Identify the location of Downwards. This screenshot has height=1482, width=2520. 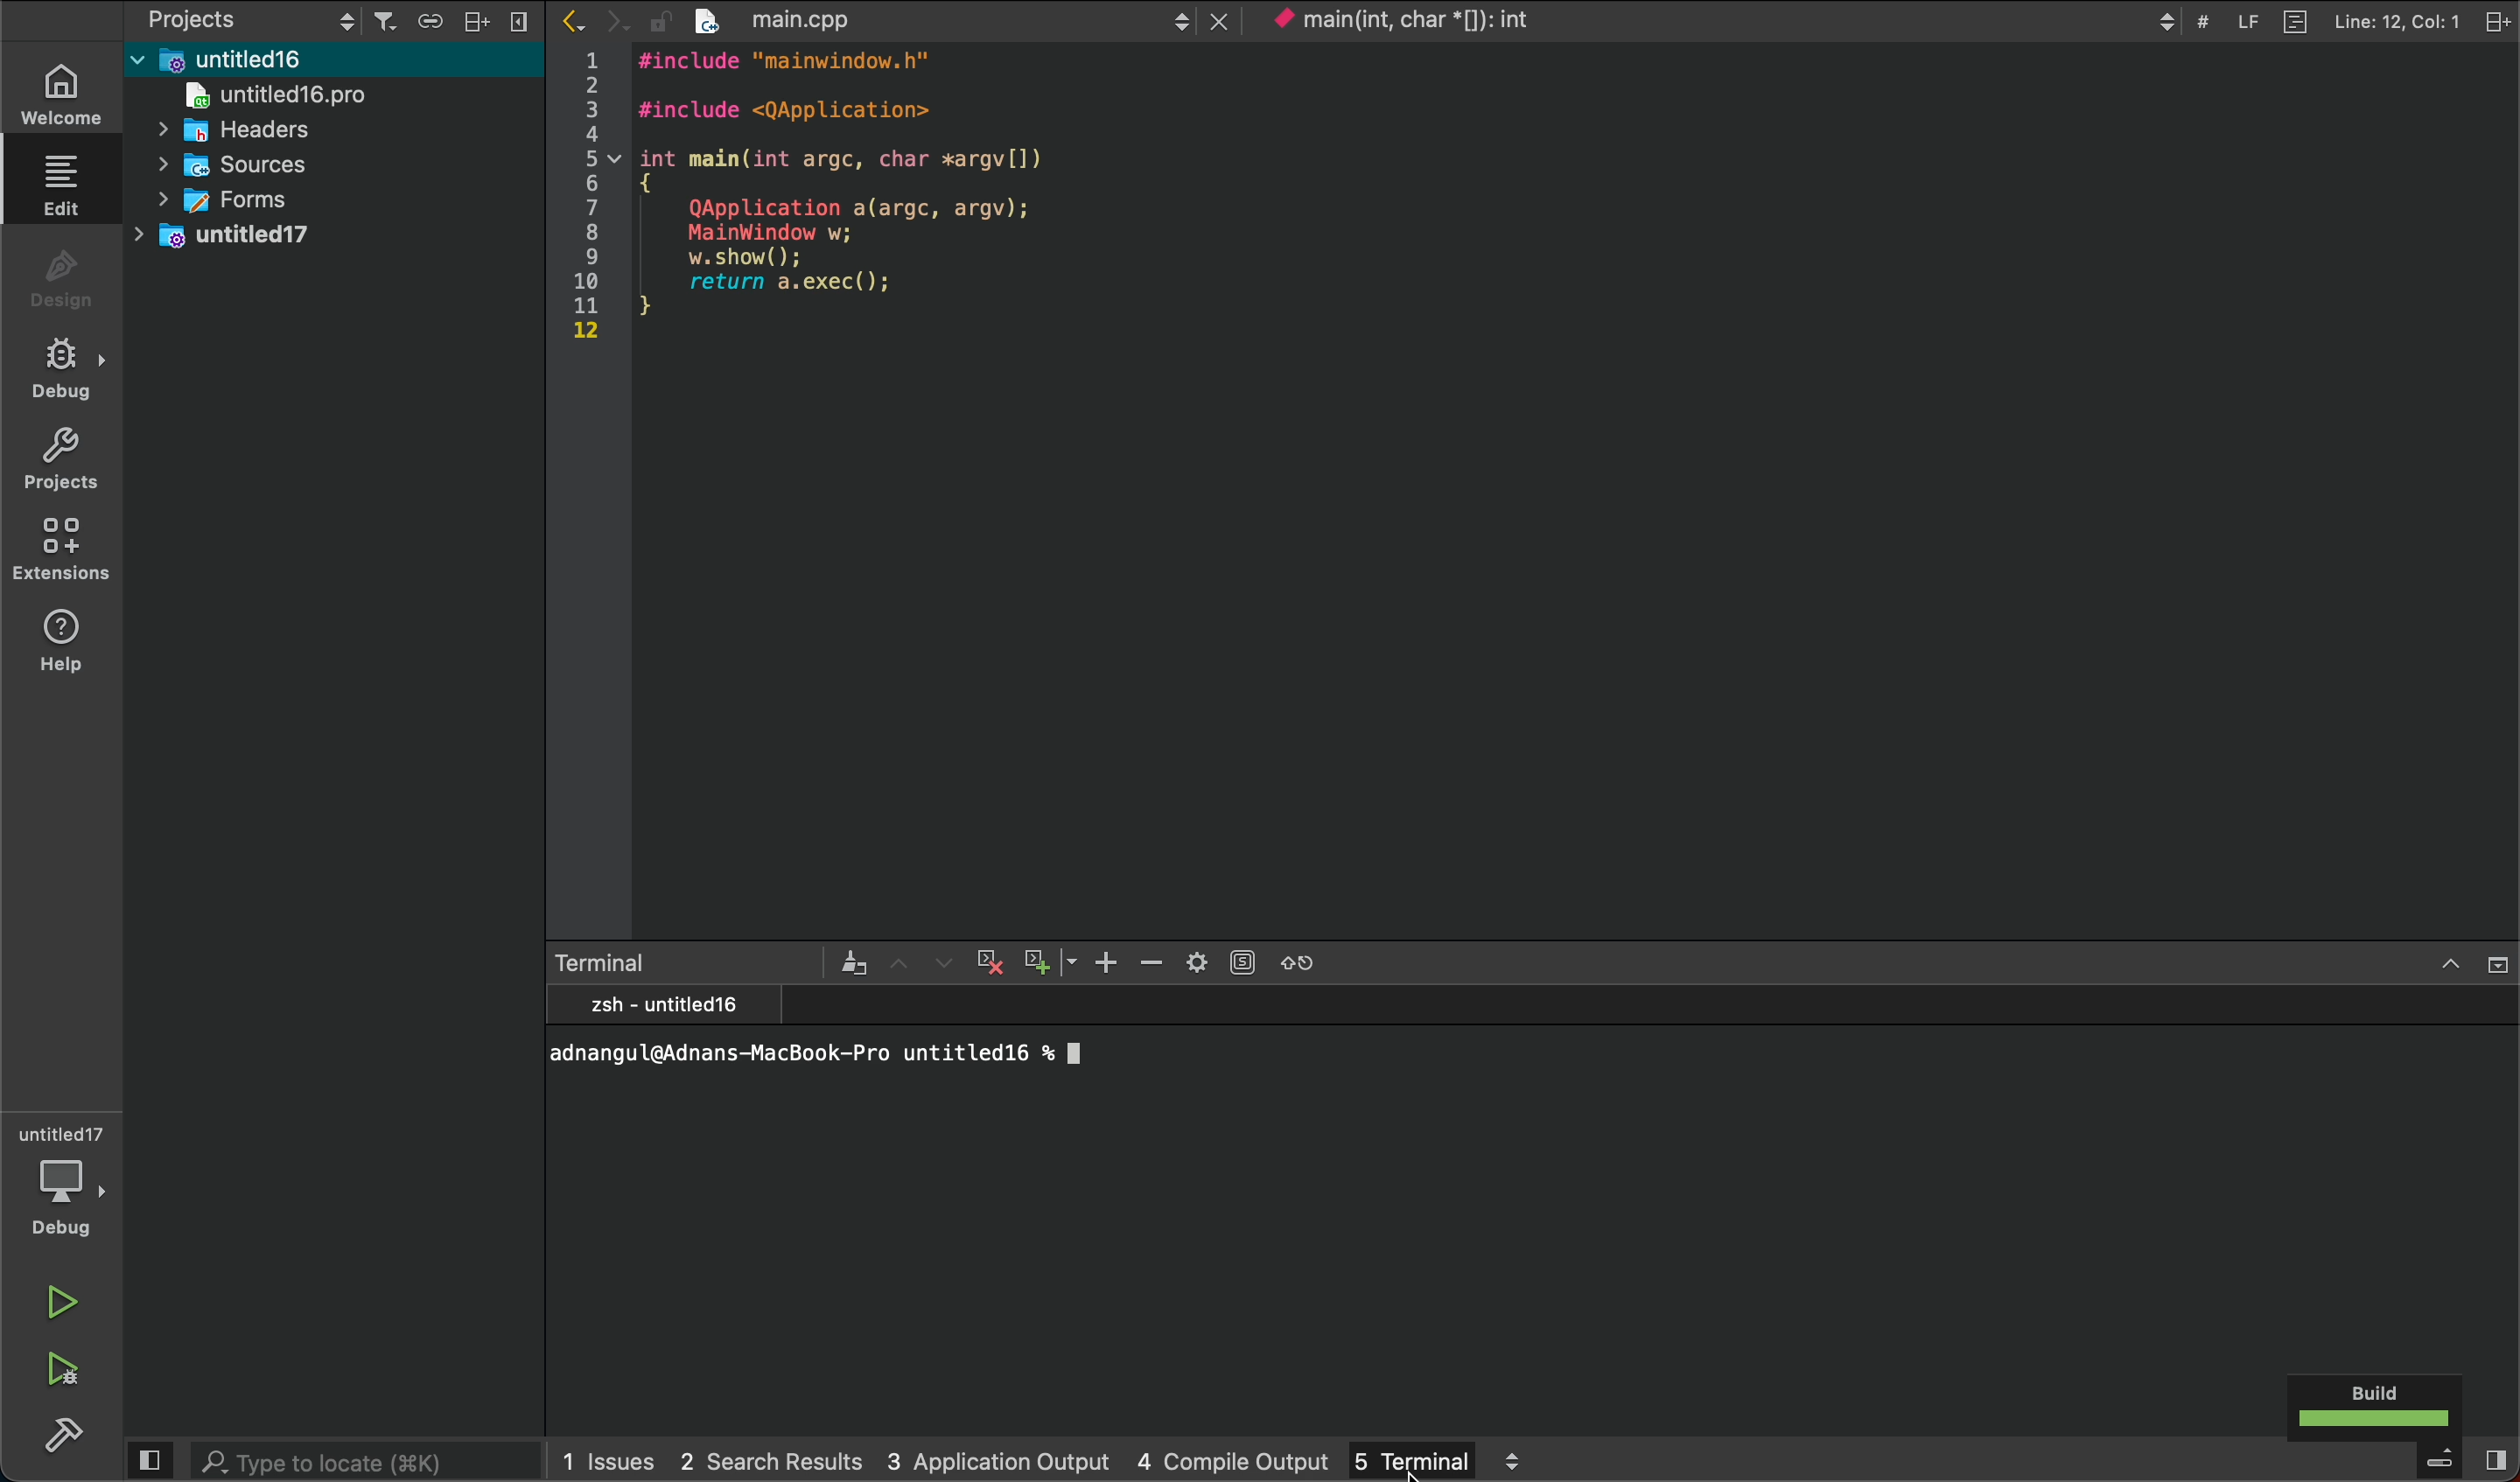
(941, 961).